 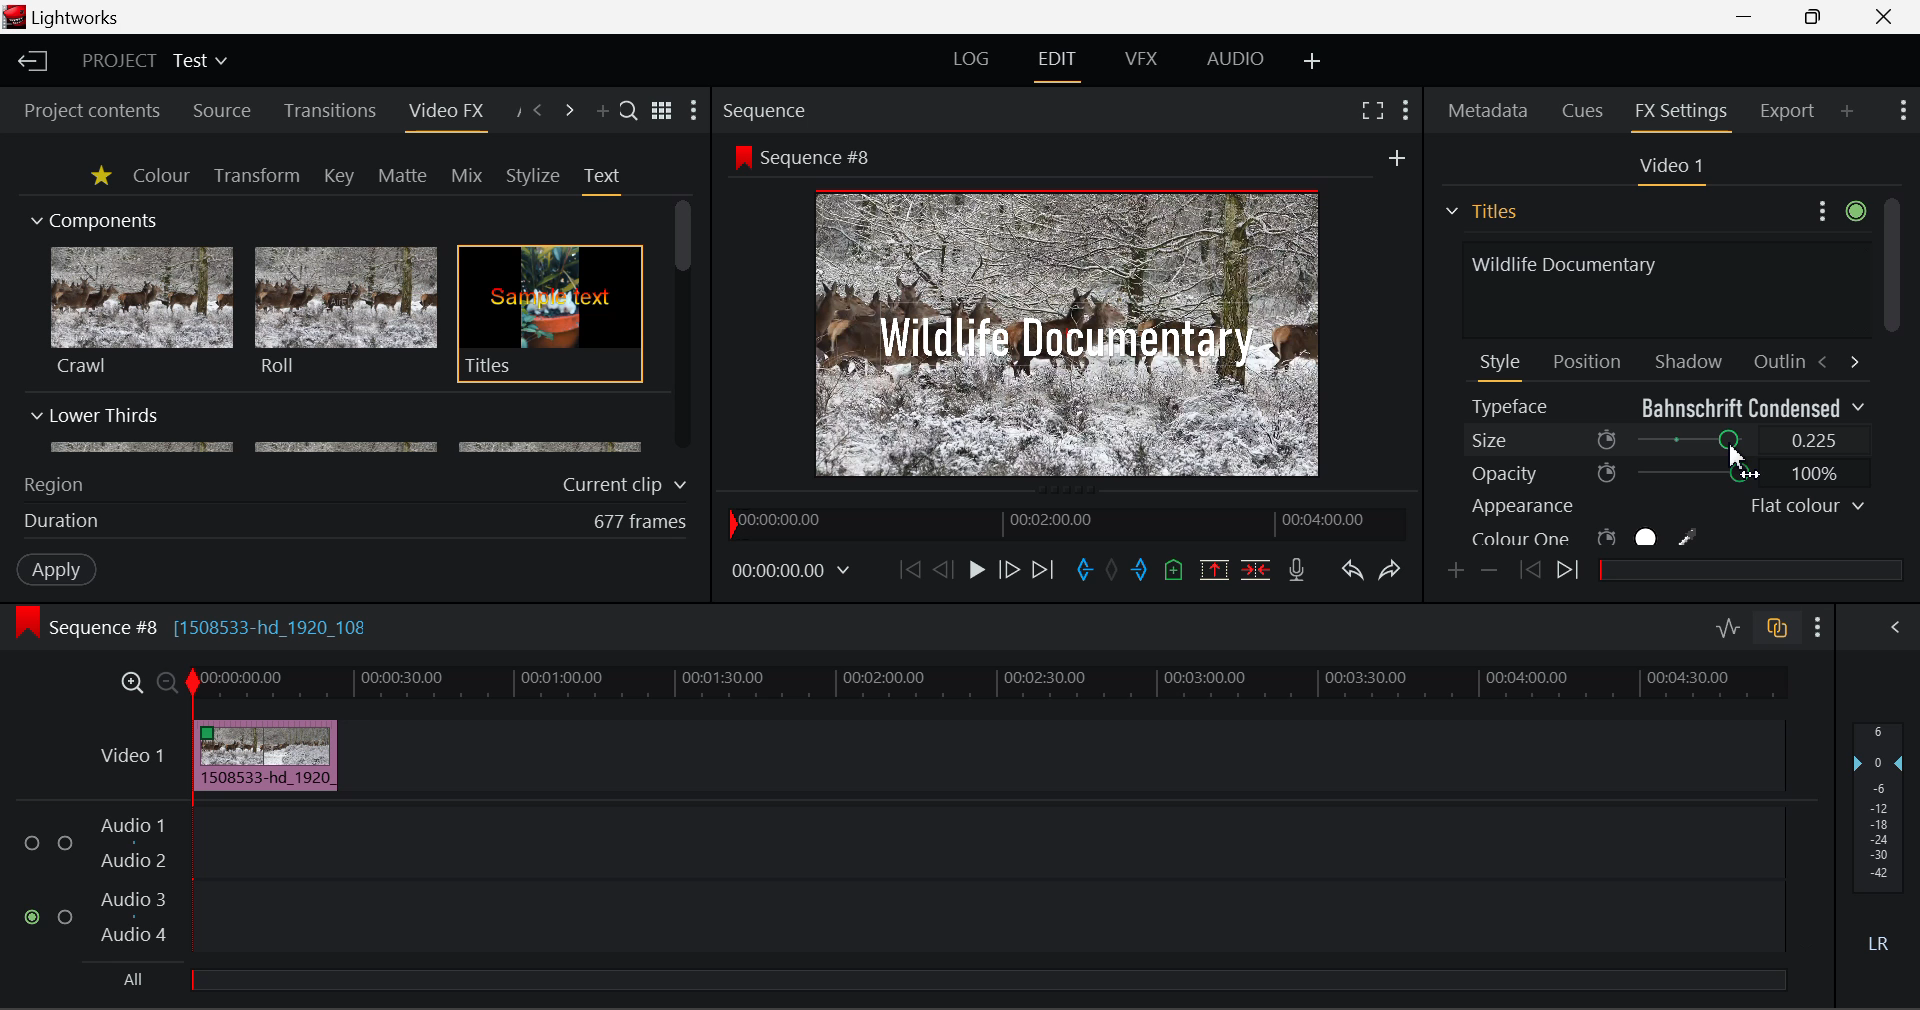 What do you see at coordinates (1373, 109) in the screenshot?
I see `Full Screen` at bounding box center [1373, 109].